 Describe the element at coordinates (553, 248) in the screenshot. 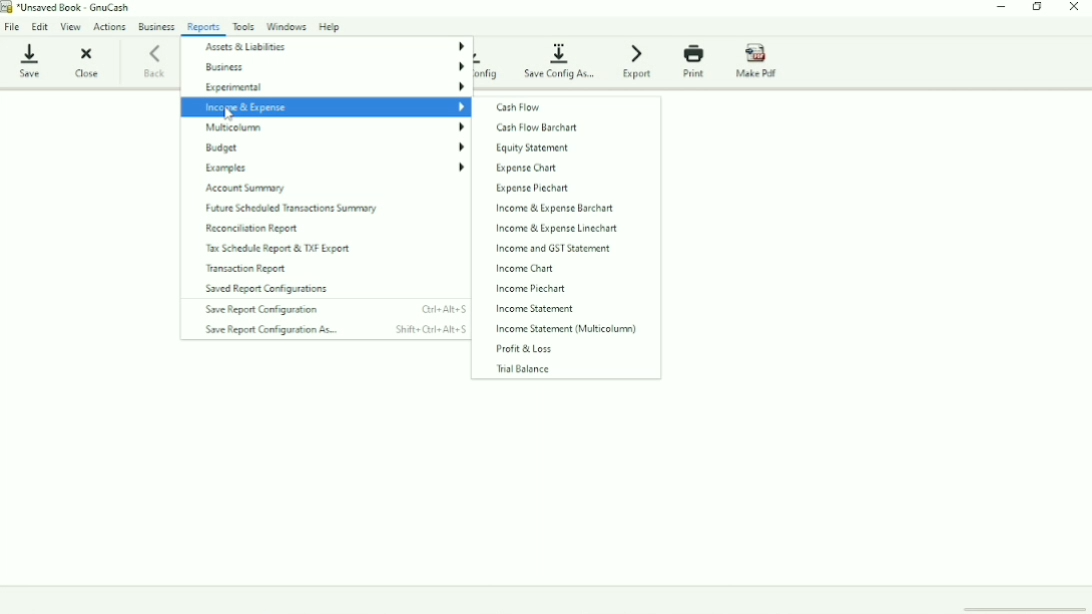

I see `Income and GST Statement` at that location.